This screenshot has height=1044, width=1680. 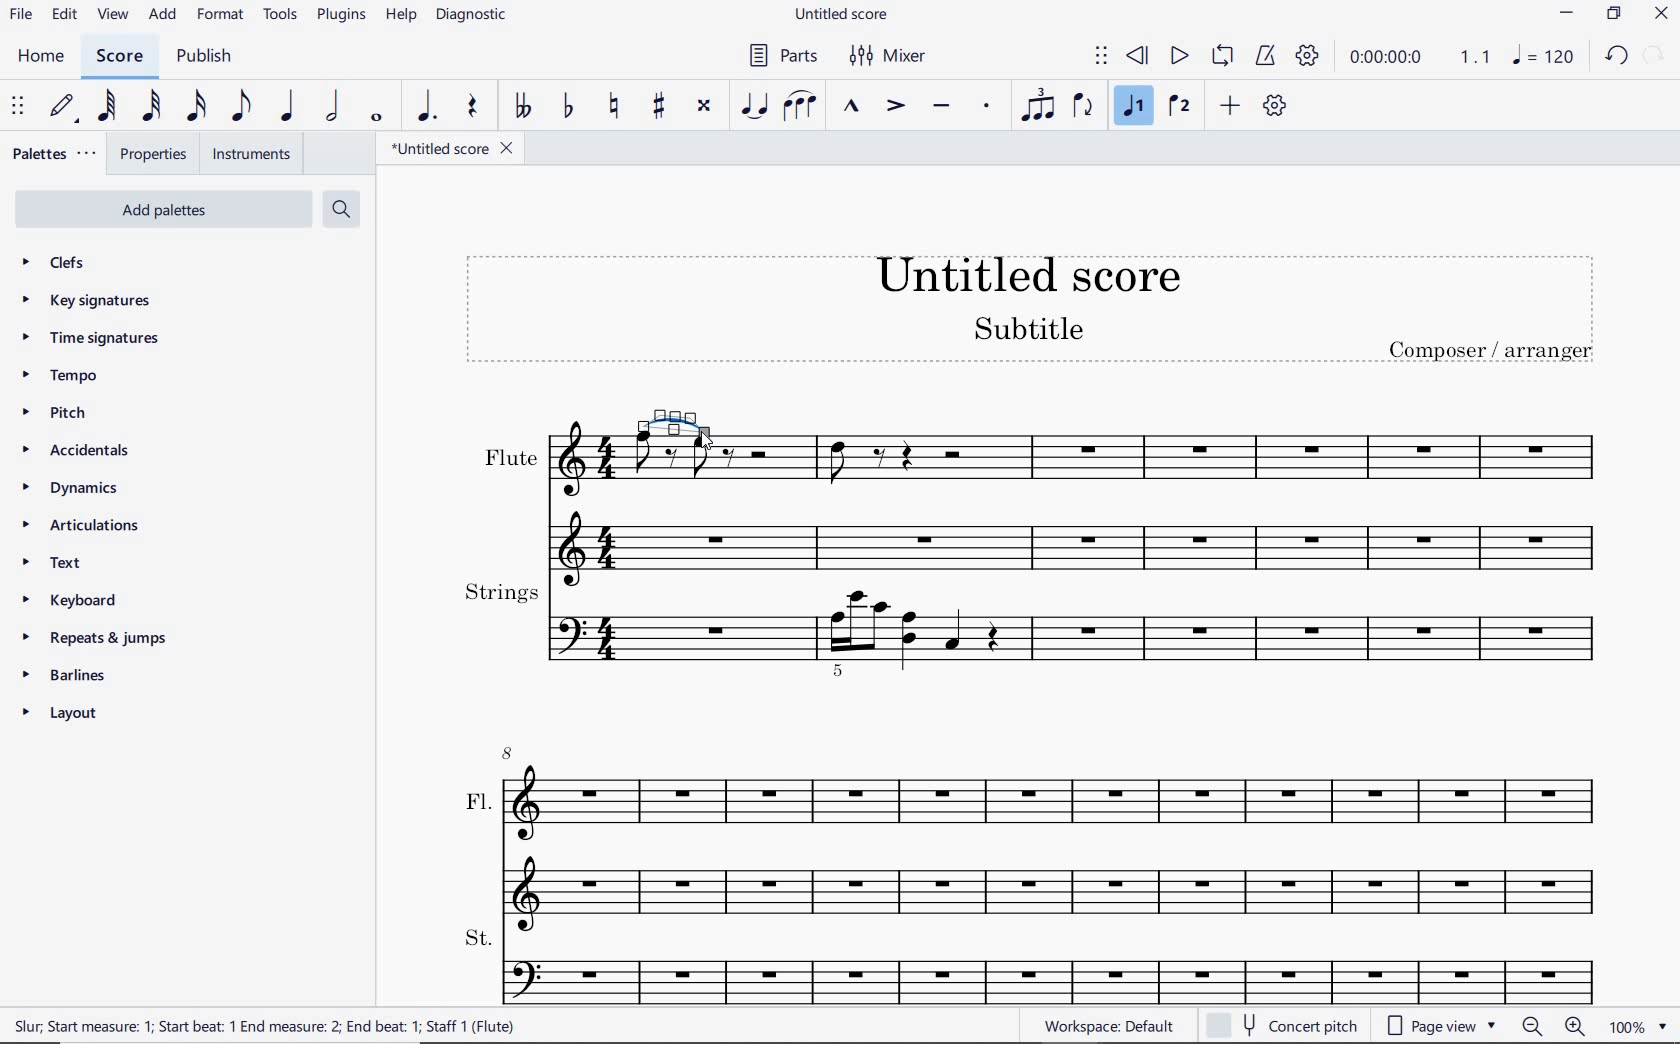 I want to click on score description, so click(x=265, y=1025).